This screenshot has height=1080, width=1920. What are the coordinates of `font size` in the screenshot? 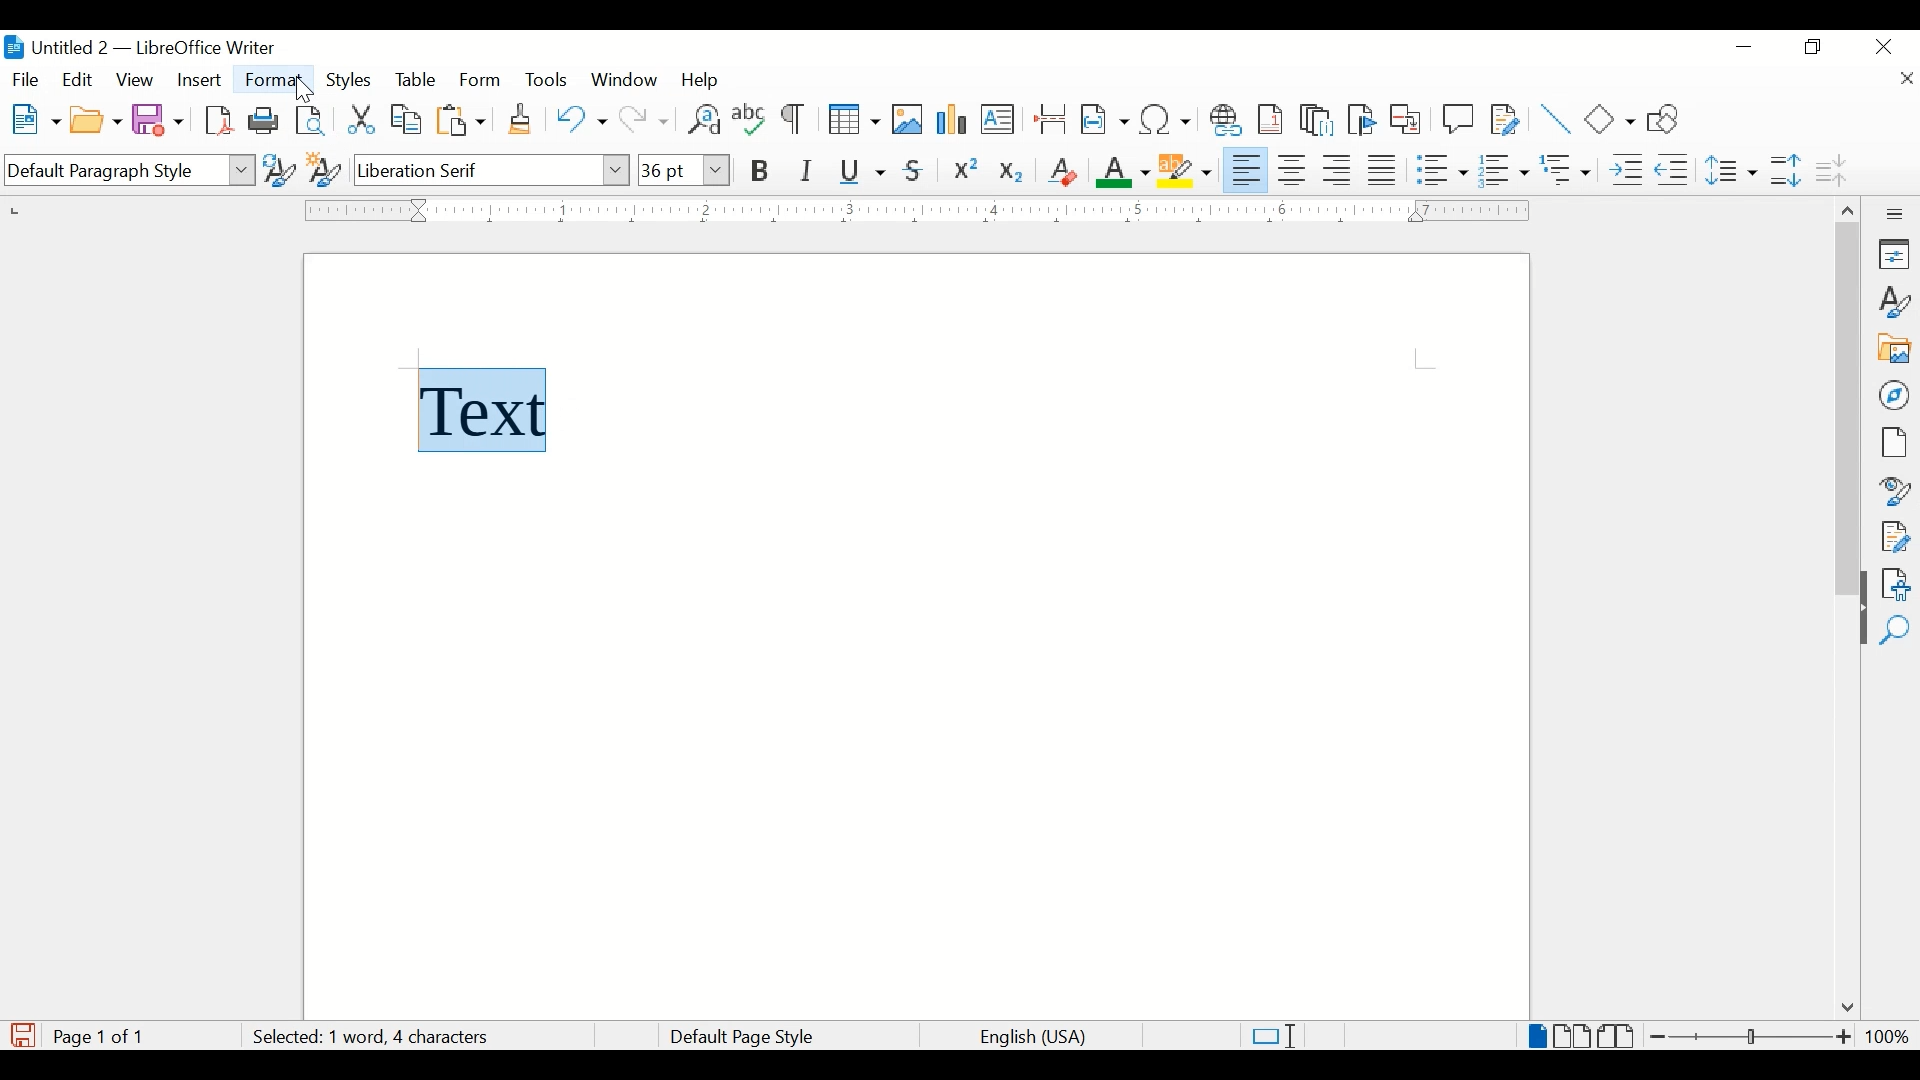 It's located at (683, 169).